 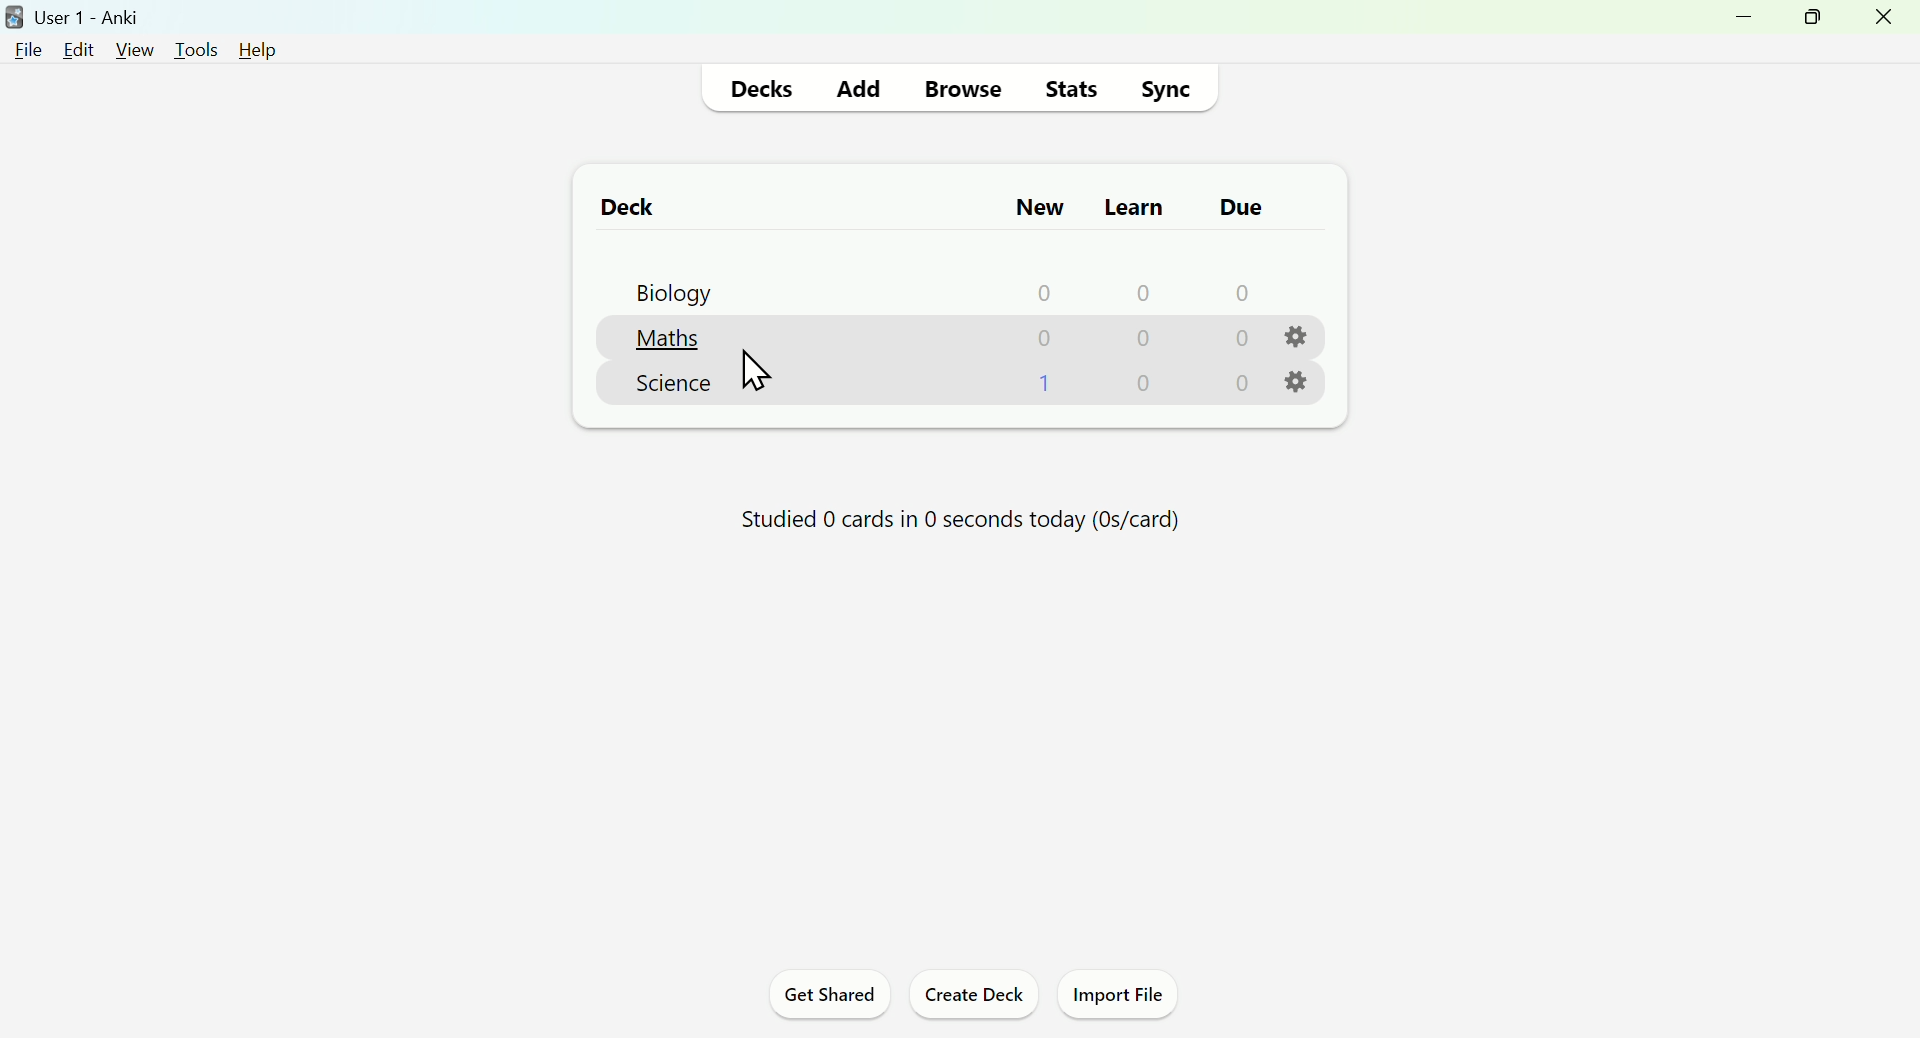 I want to click on Get Shared, so click(x=822, y=998).